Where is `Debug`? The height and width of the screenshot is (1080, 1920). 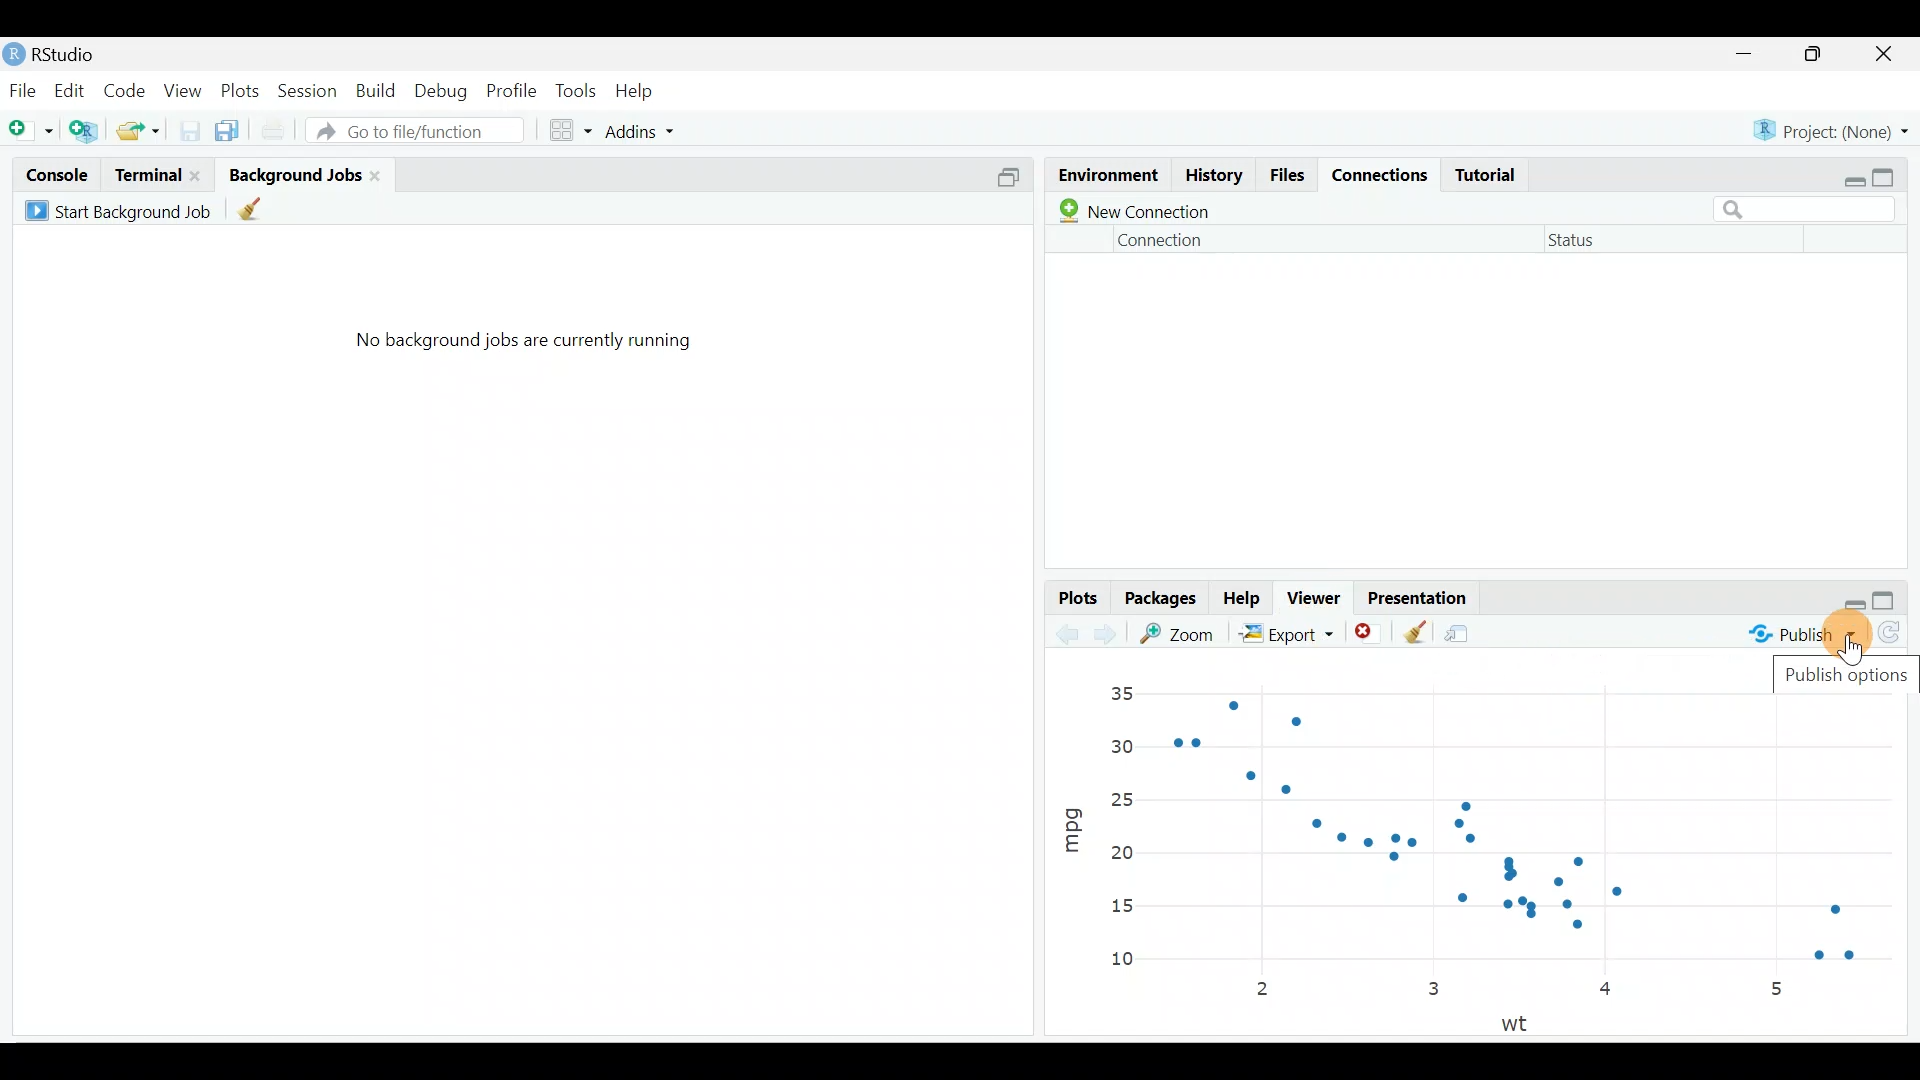
Debug is located at coordinates (443, 91).